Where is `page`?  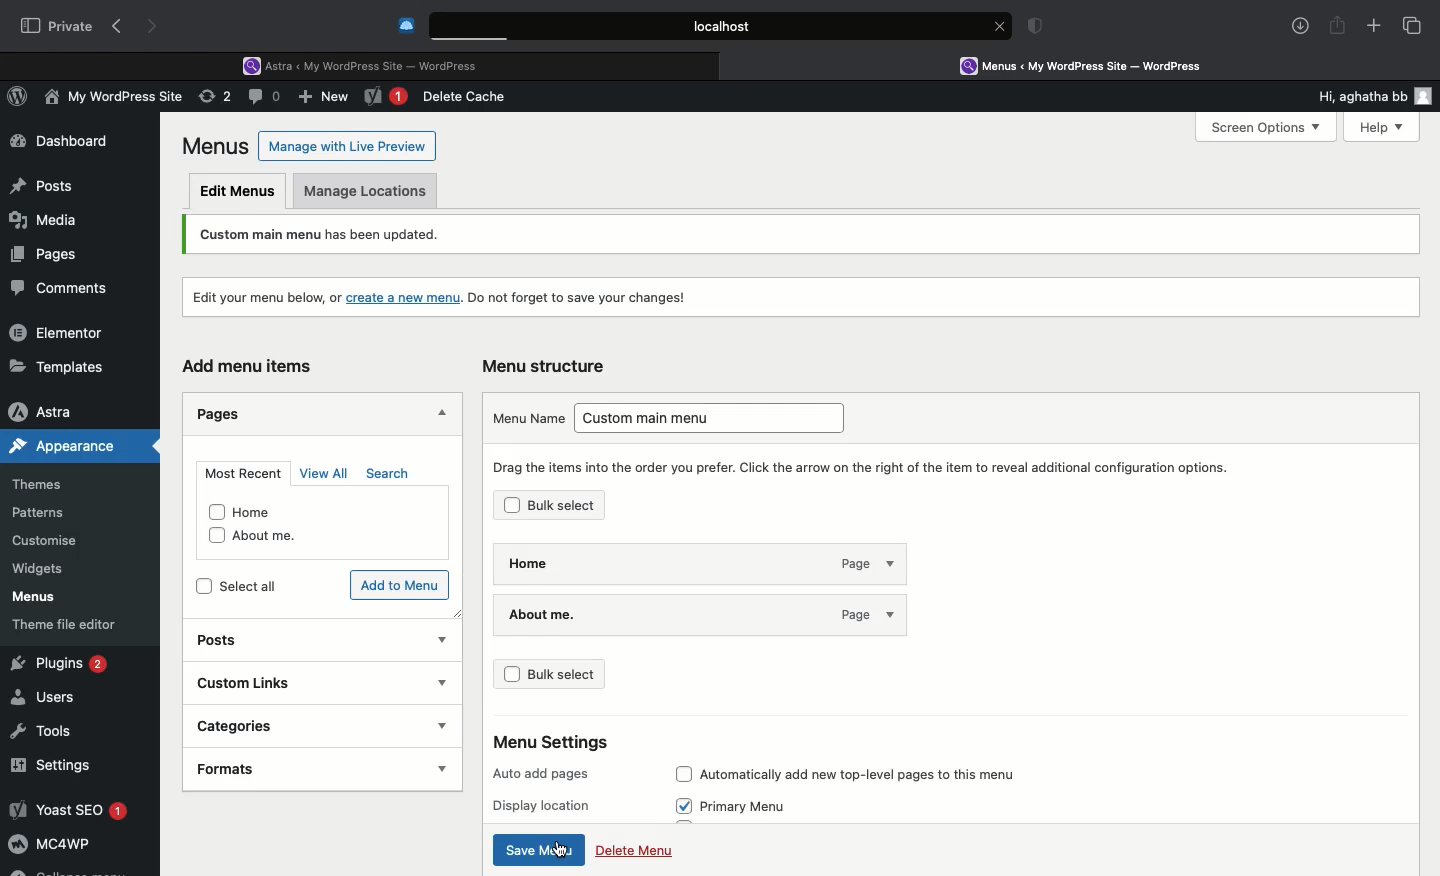 page is located at coordinates (859, 561).